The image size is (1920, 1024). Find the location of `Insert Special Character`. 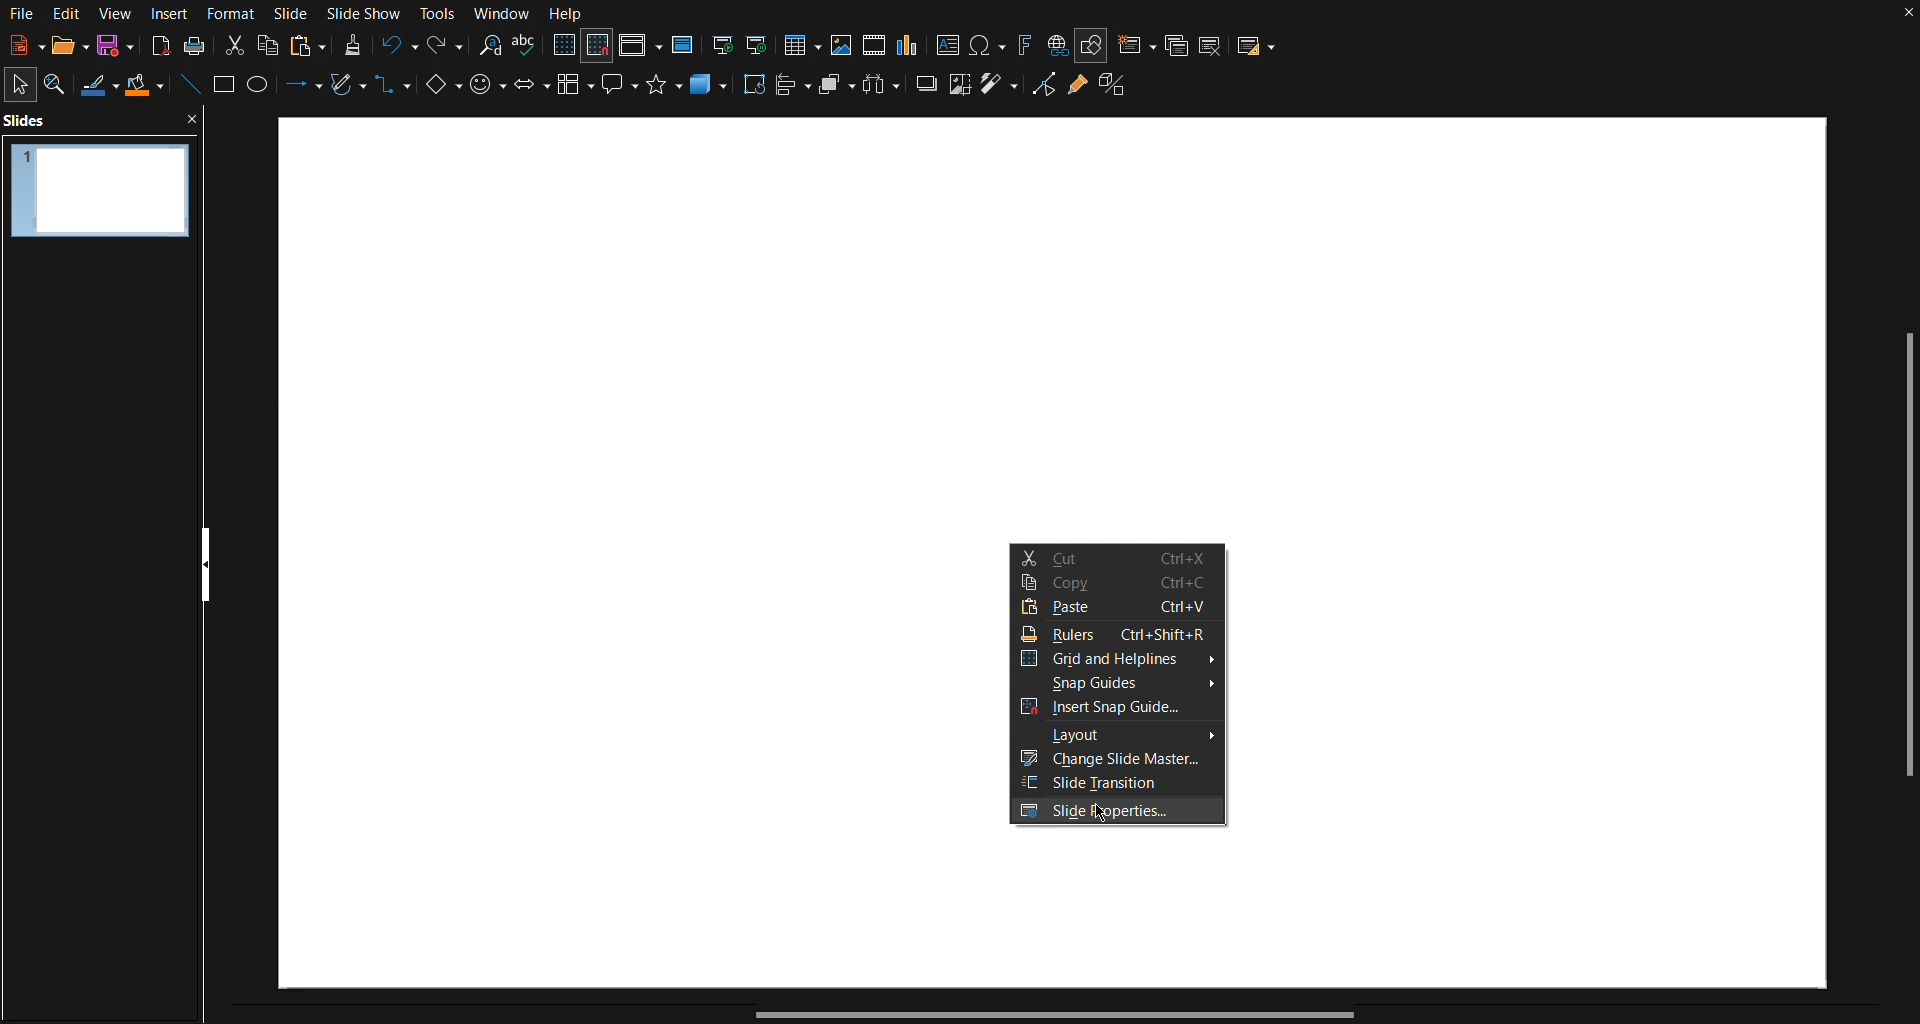

Insert Special Character is located at coordinates (989, 44).